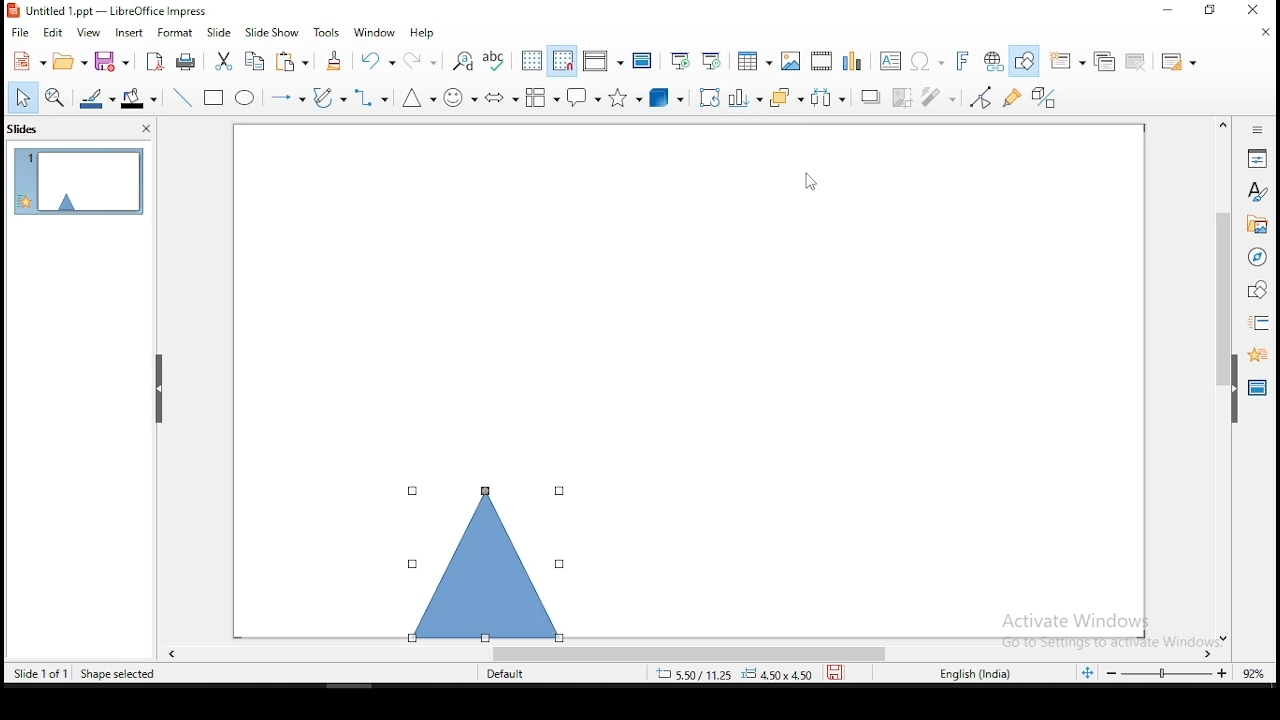  Describe the element at coordinates (1219, 379) in the screenshot. I see `scroll bar` at that location.